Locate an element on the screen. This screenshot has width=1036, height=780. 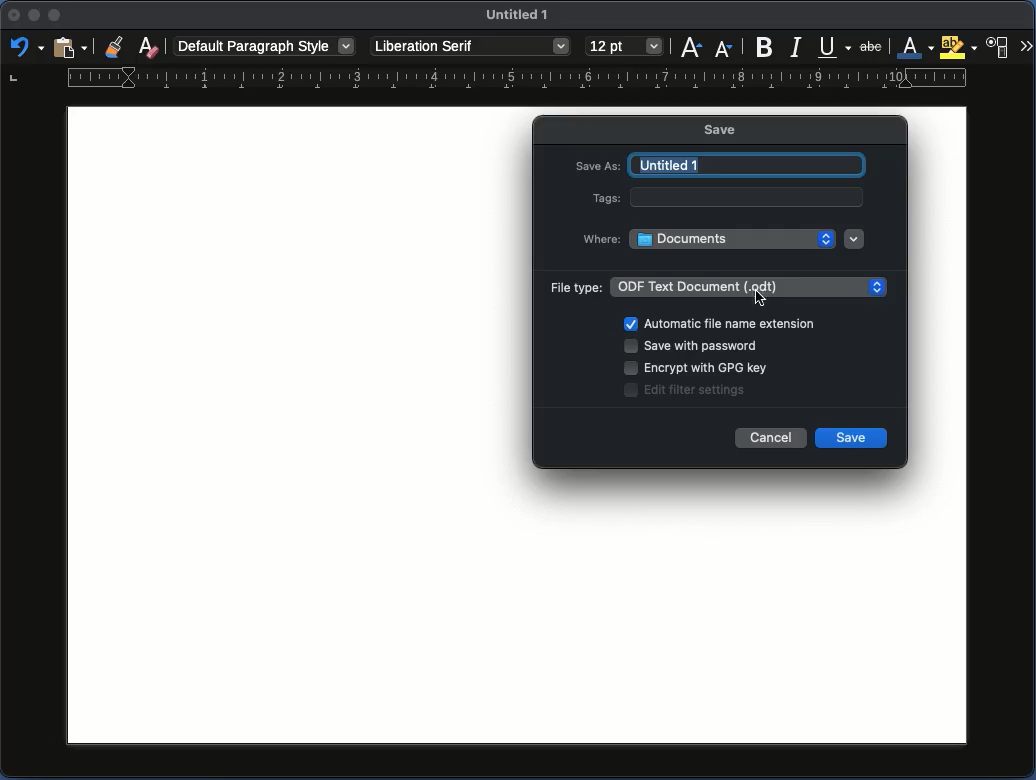
Close is located at coordinates (12, 19).